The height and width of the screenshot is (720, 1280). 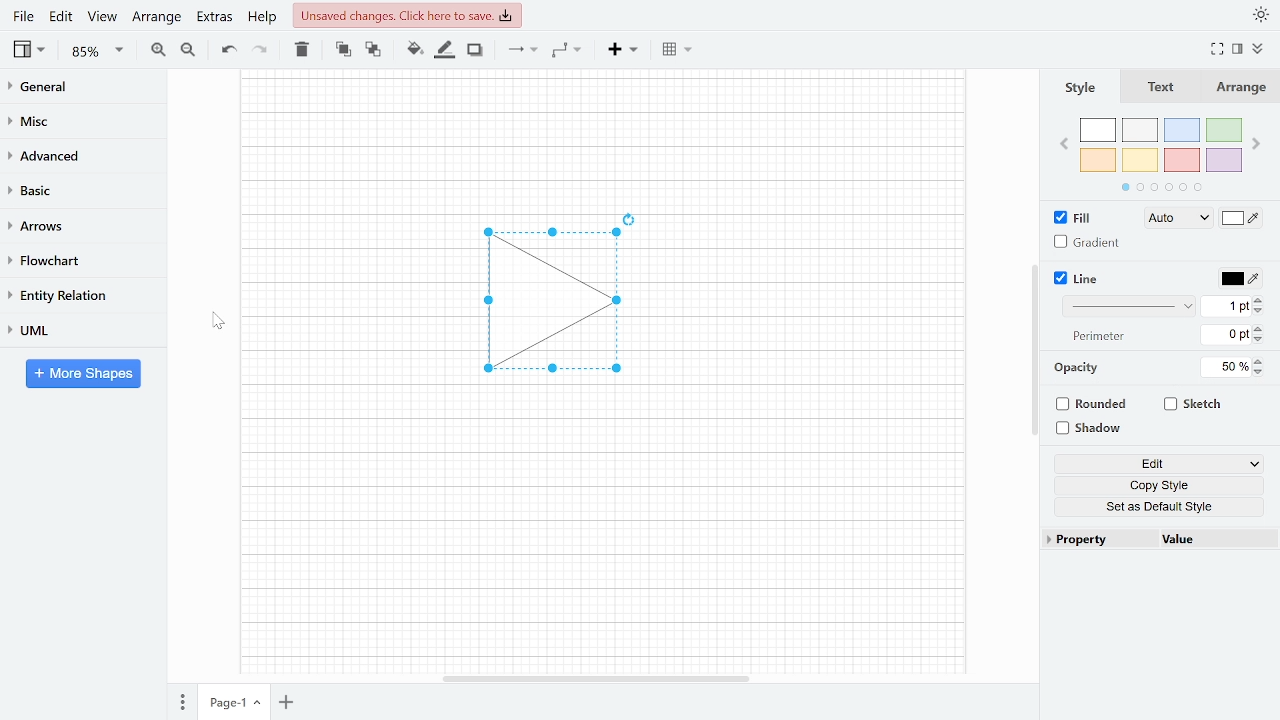 I want to click on Shadow, so click(x=1096, y=429).